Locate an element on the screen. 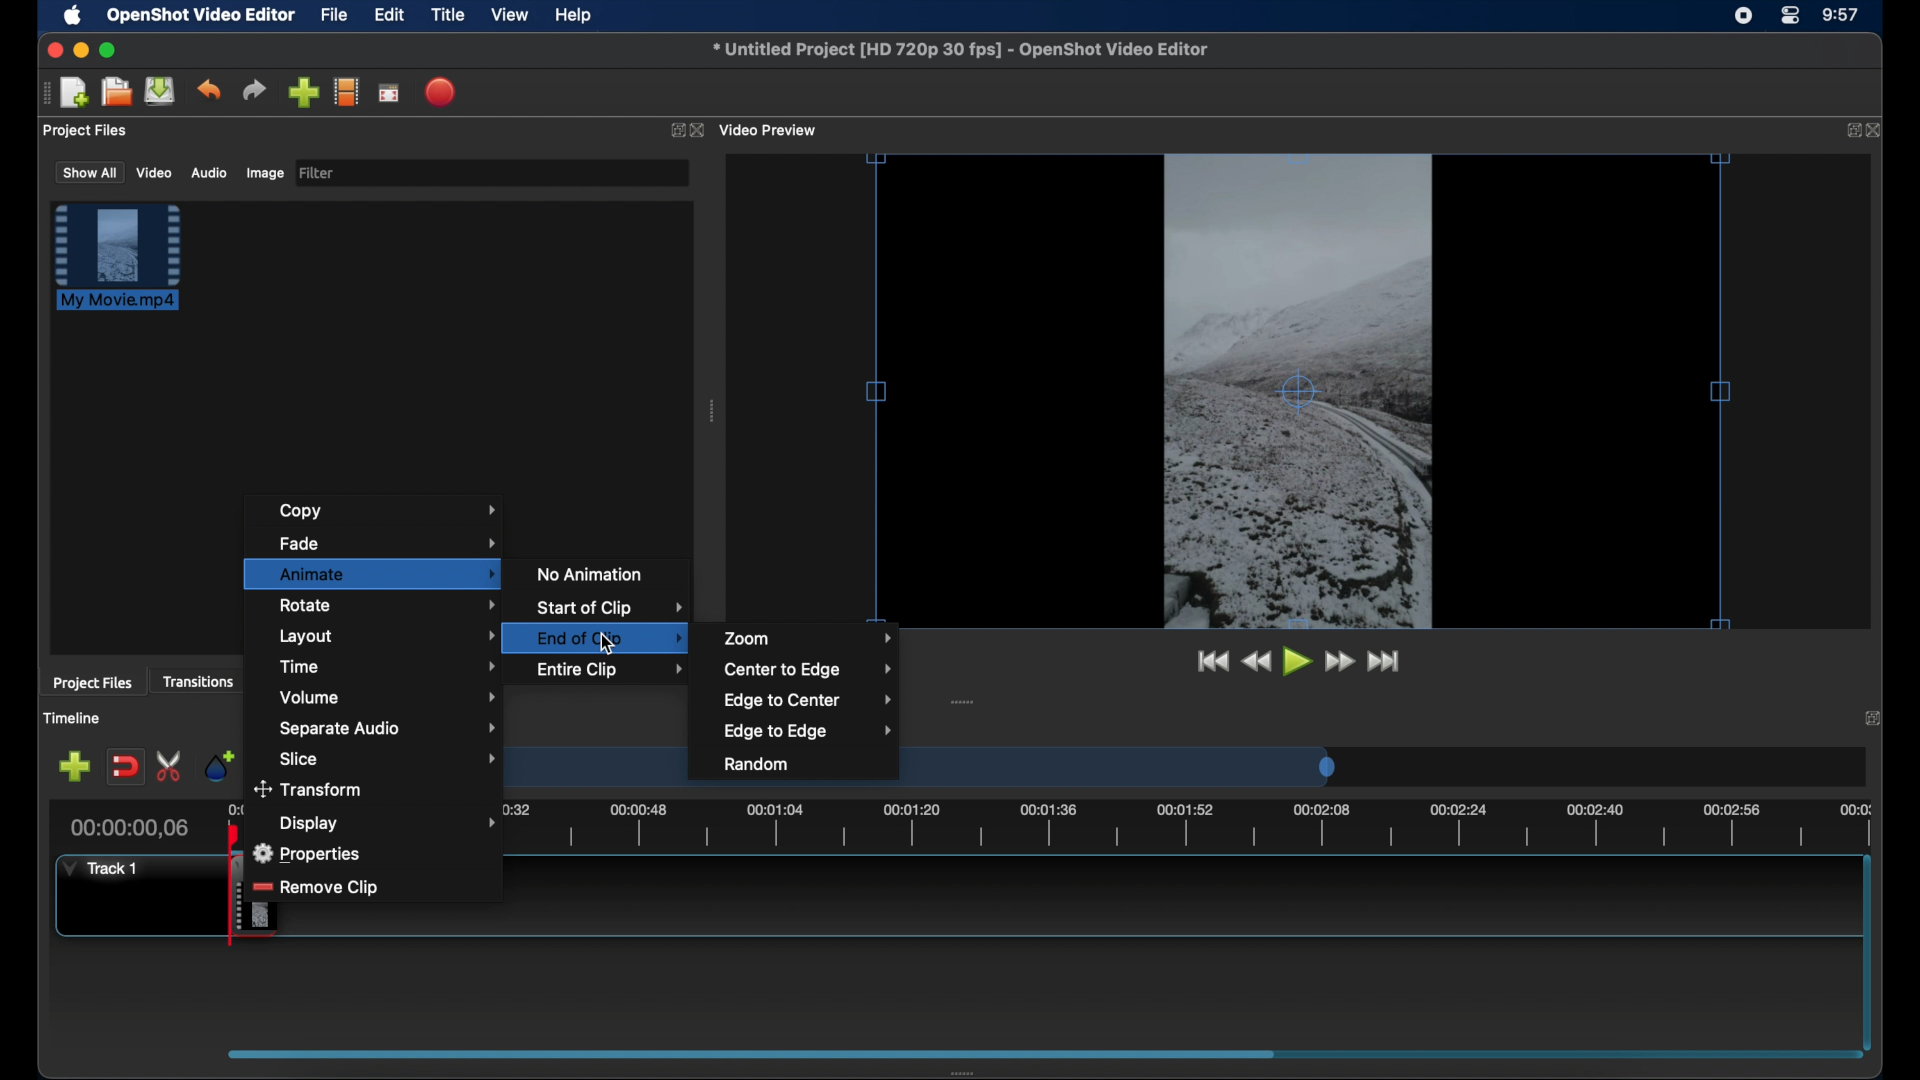 Image resolution: width=1920 pixels, height=1080 pixels. entire clip menu is located at coordinates (610, 669).